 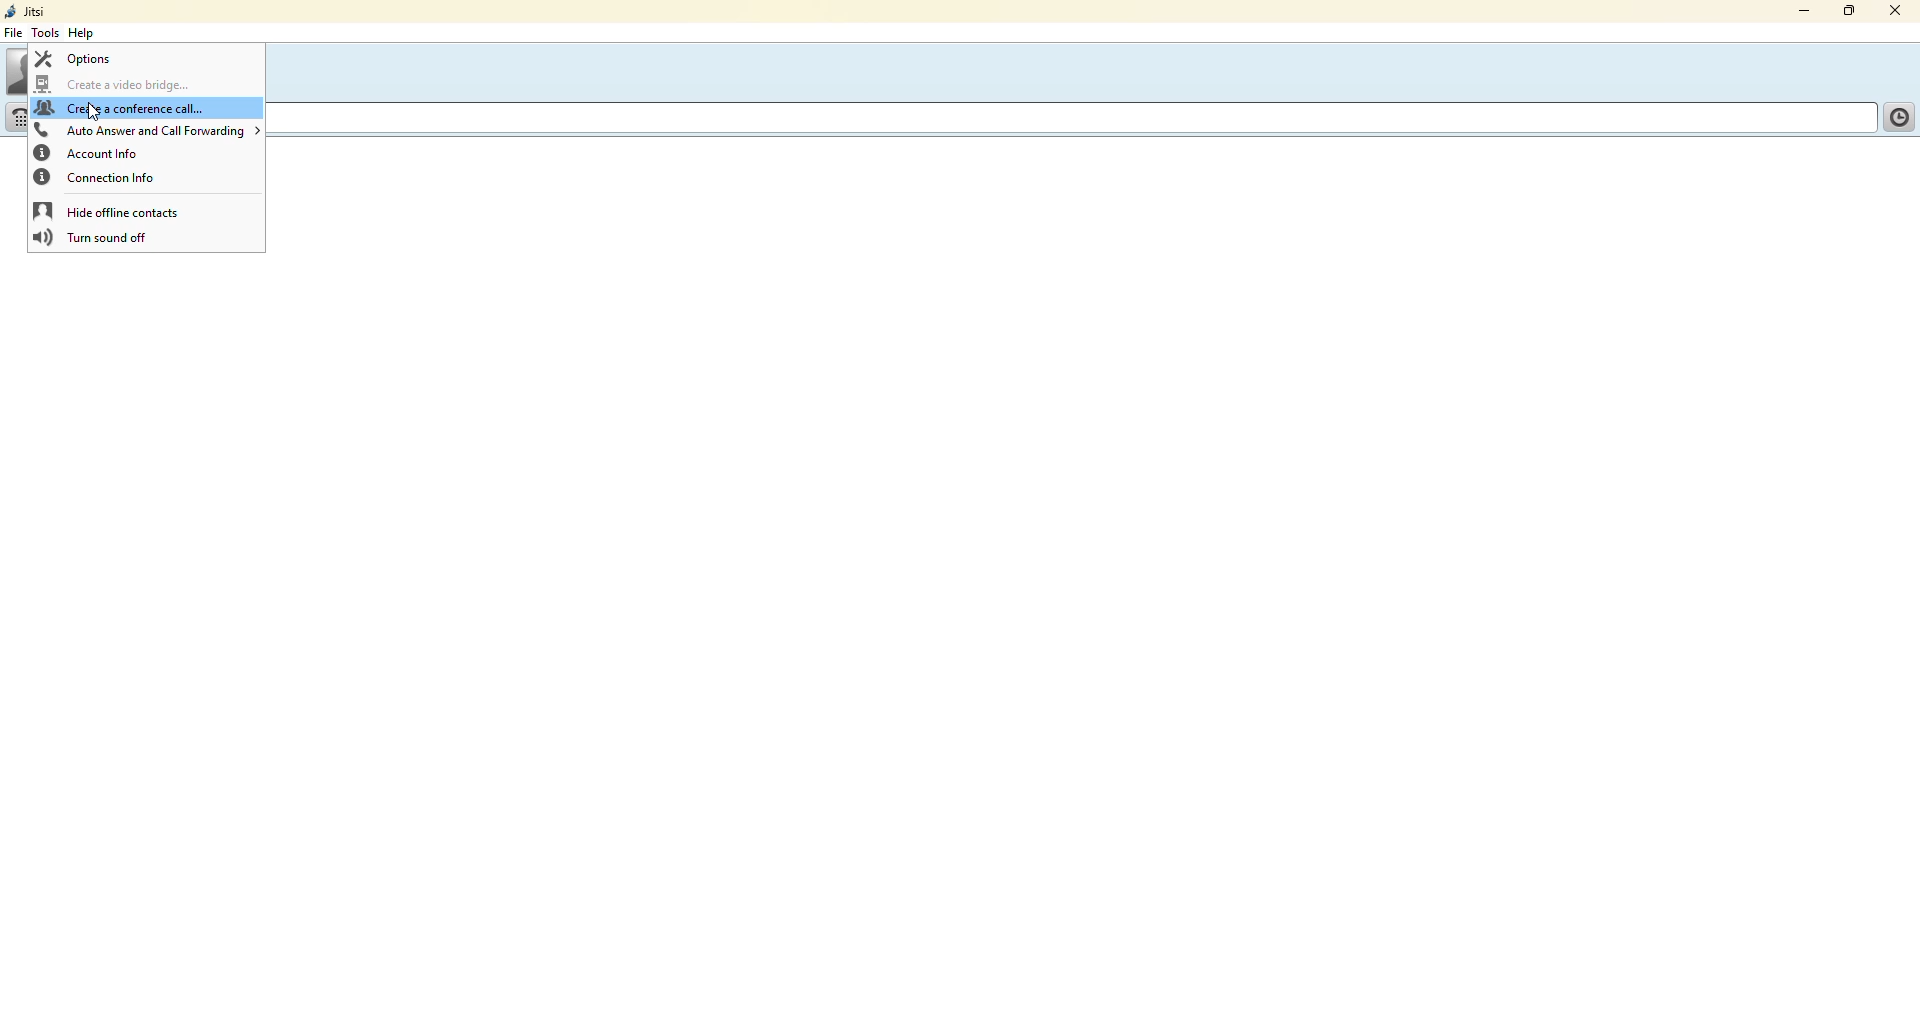 What do you see at coordinates (88, 31) in the screenshot?
I see `help` at bounding box center [88, 31].